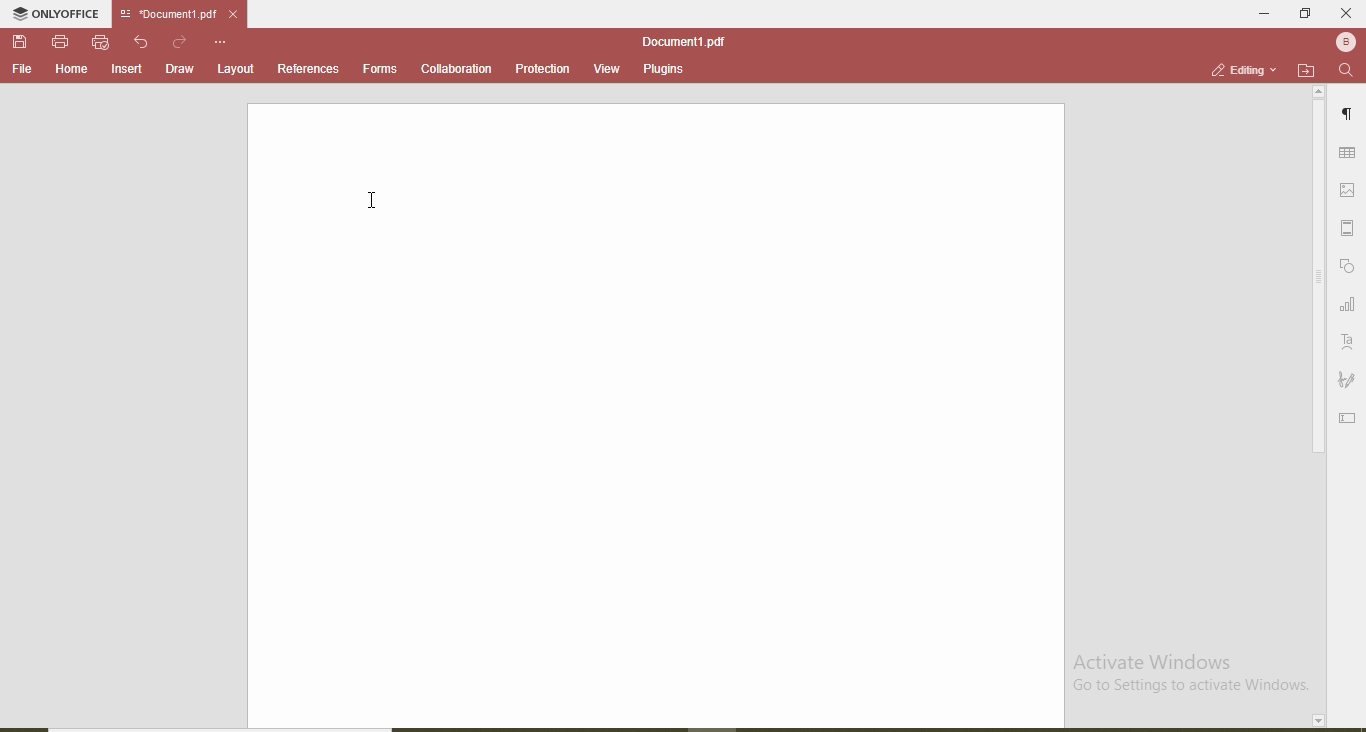  What do you see at coordinates (601, 66) in the screenshot?
I see `view` at bounding box center [601, 66].